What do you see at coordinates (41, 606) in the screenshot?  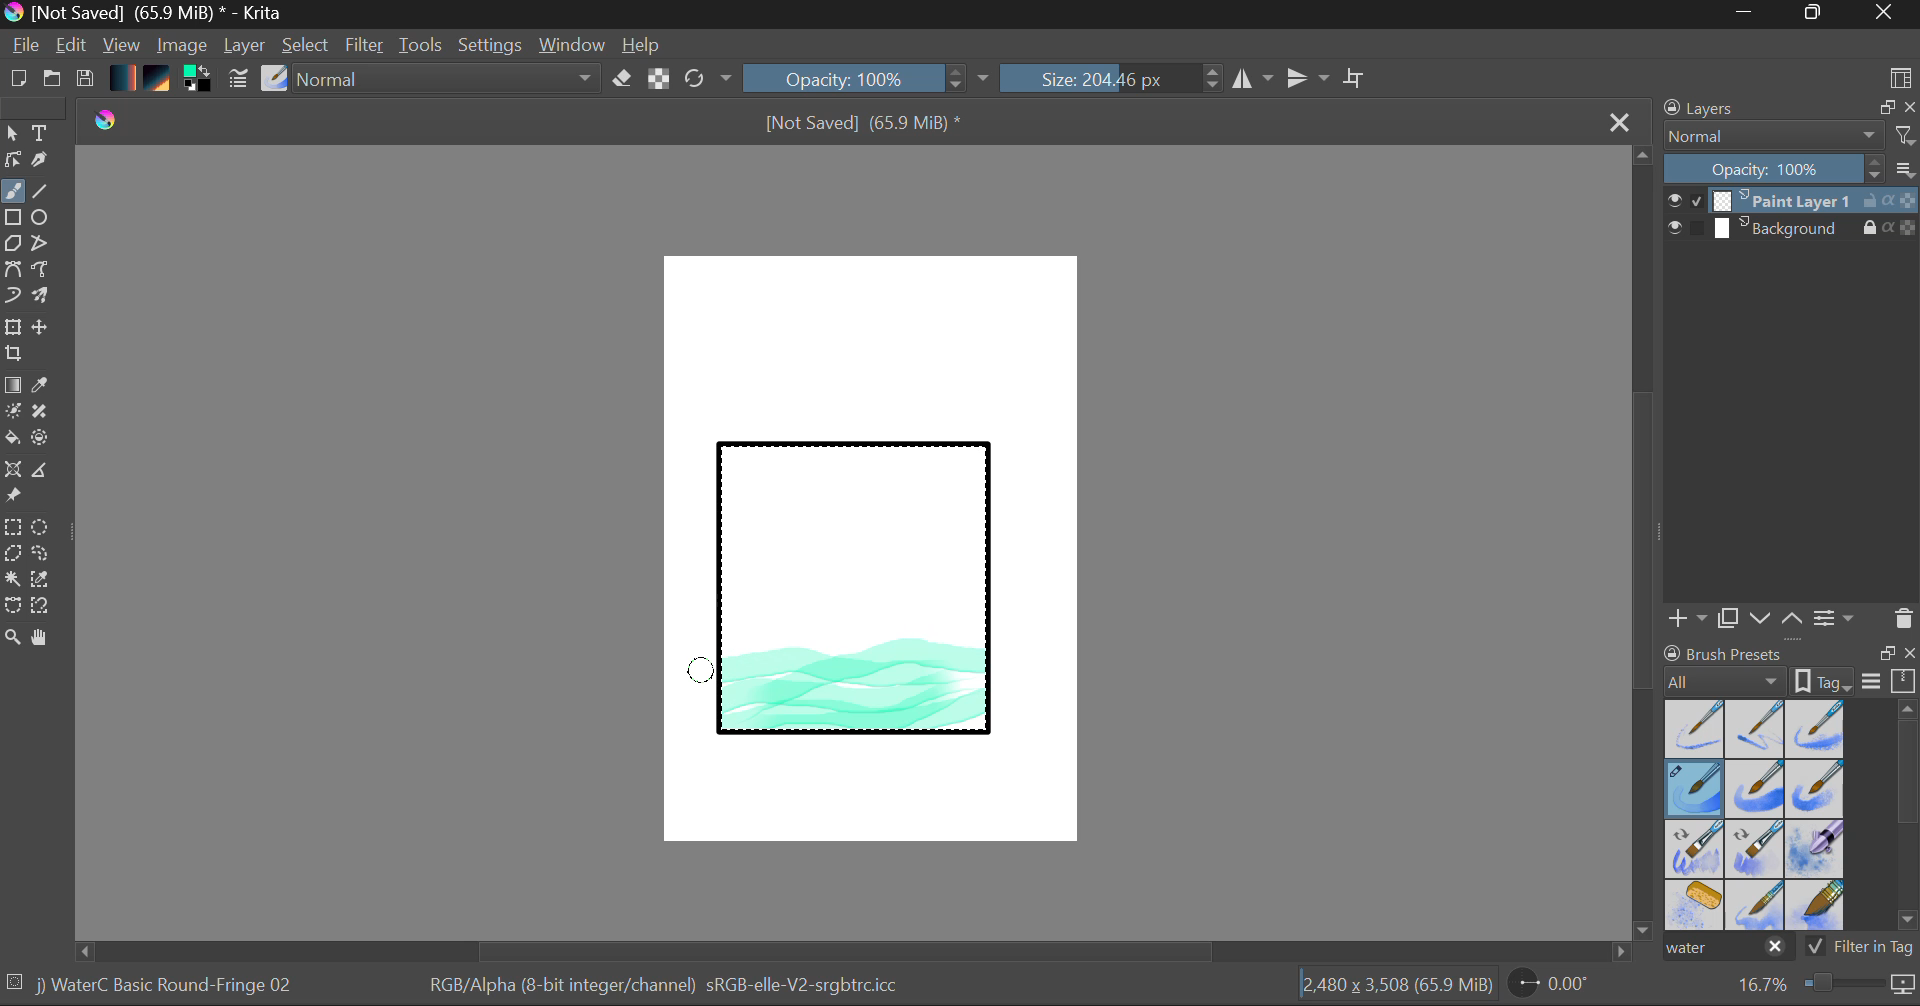 I see `Magnetic Selection Tool` at bounding box center [41, 606].